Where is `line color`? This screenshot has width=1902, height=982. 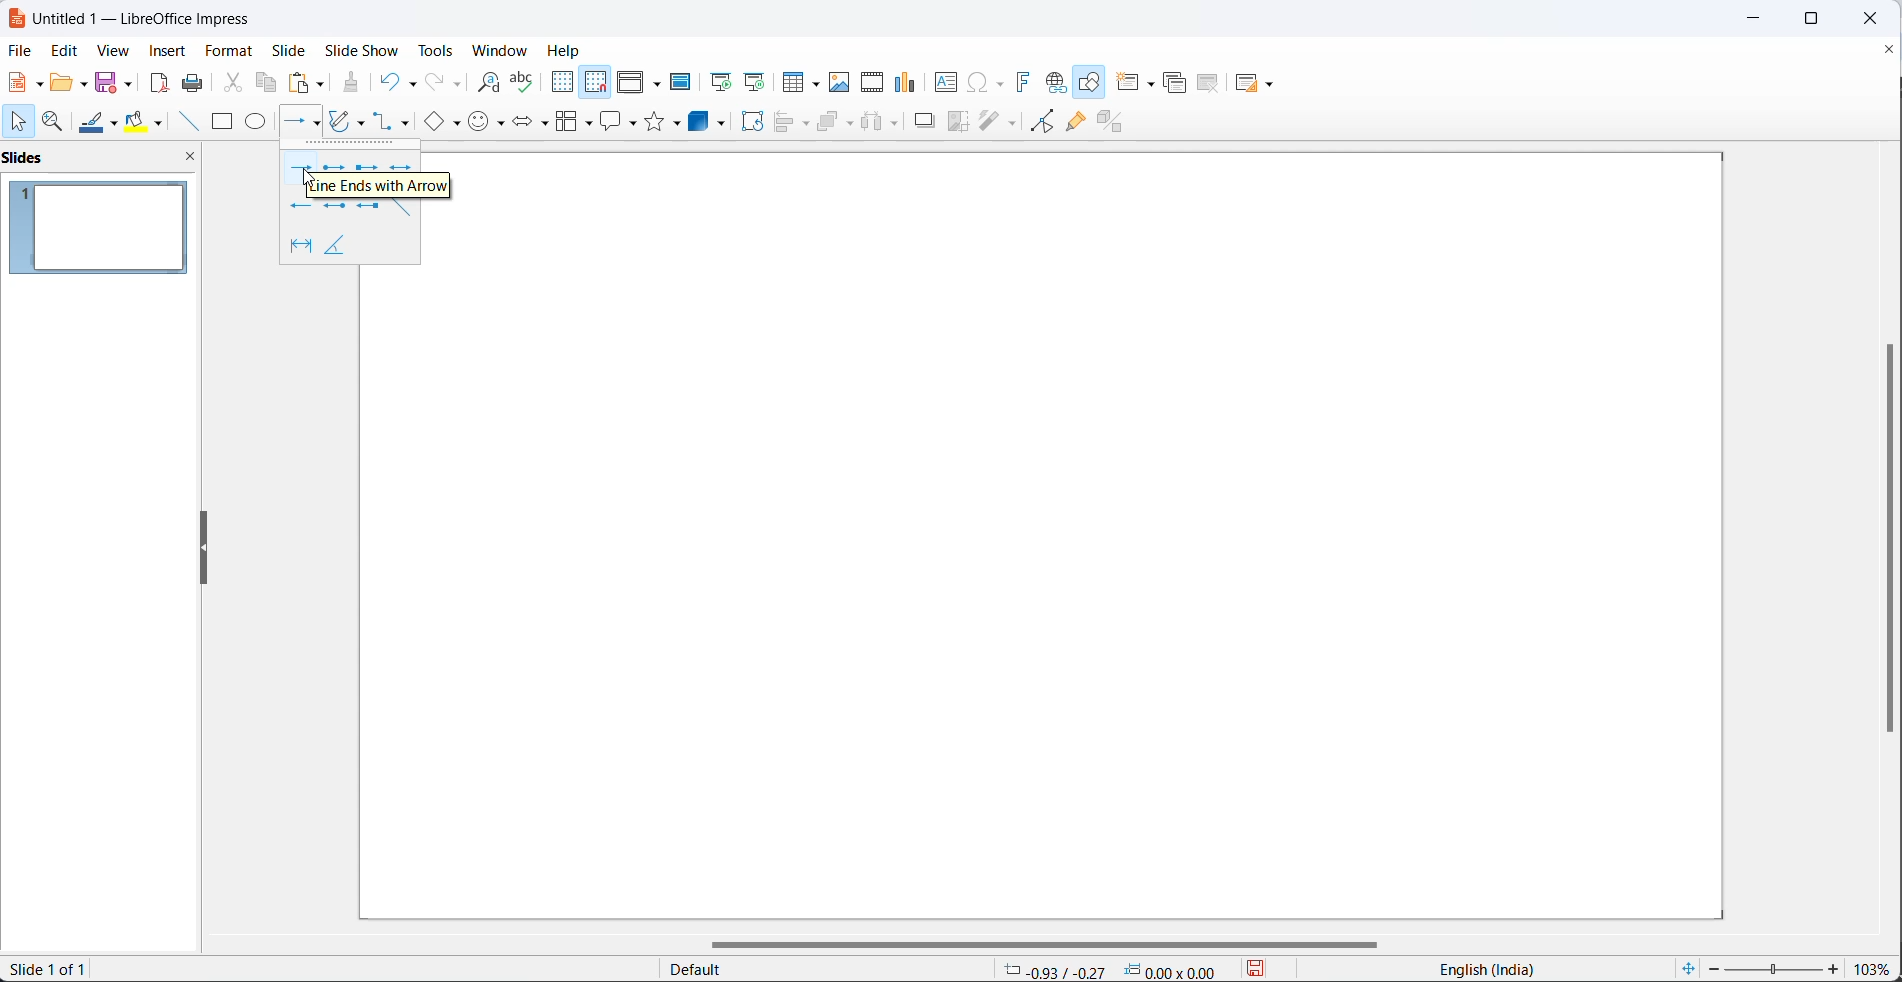 line color is located at coordinates (99, 123).